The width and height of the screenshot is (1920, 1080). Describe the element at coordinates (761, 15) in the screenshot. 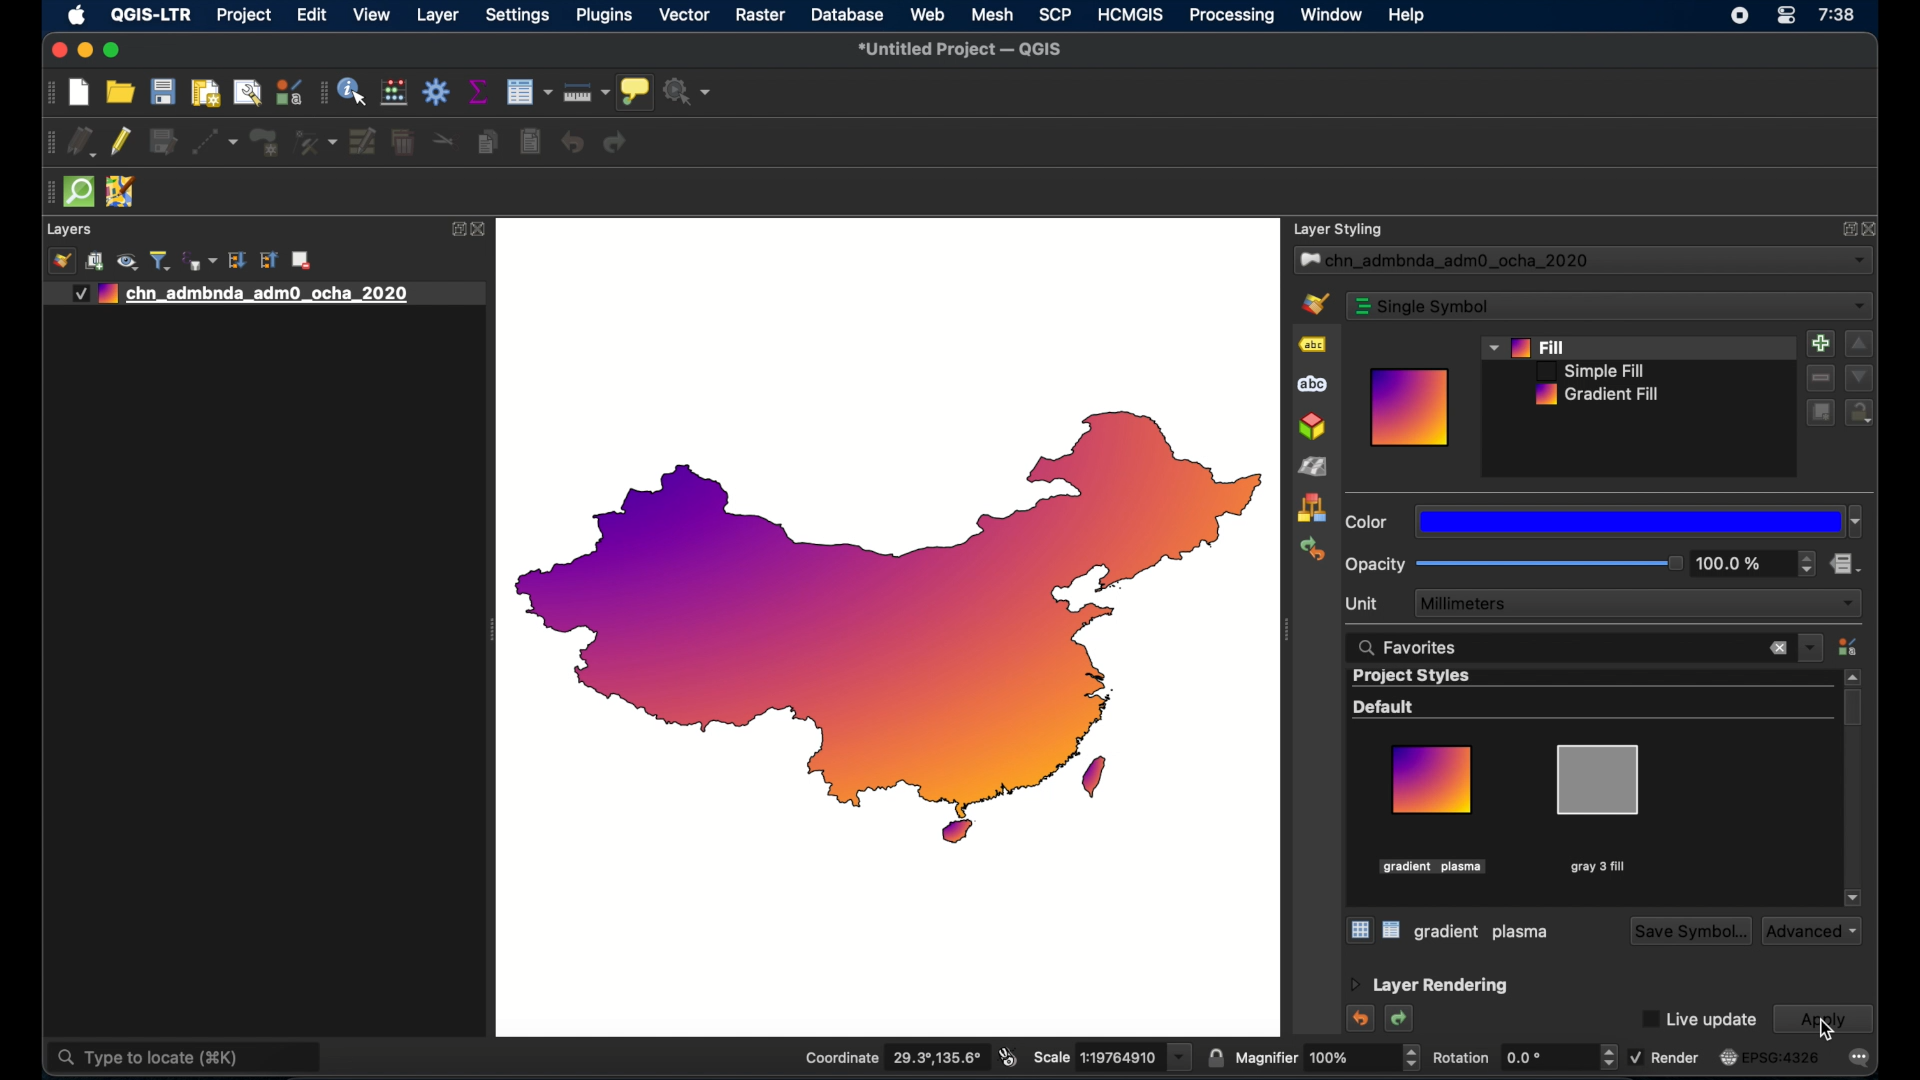

I see `raster` at that location.